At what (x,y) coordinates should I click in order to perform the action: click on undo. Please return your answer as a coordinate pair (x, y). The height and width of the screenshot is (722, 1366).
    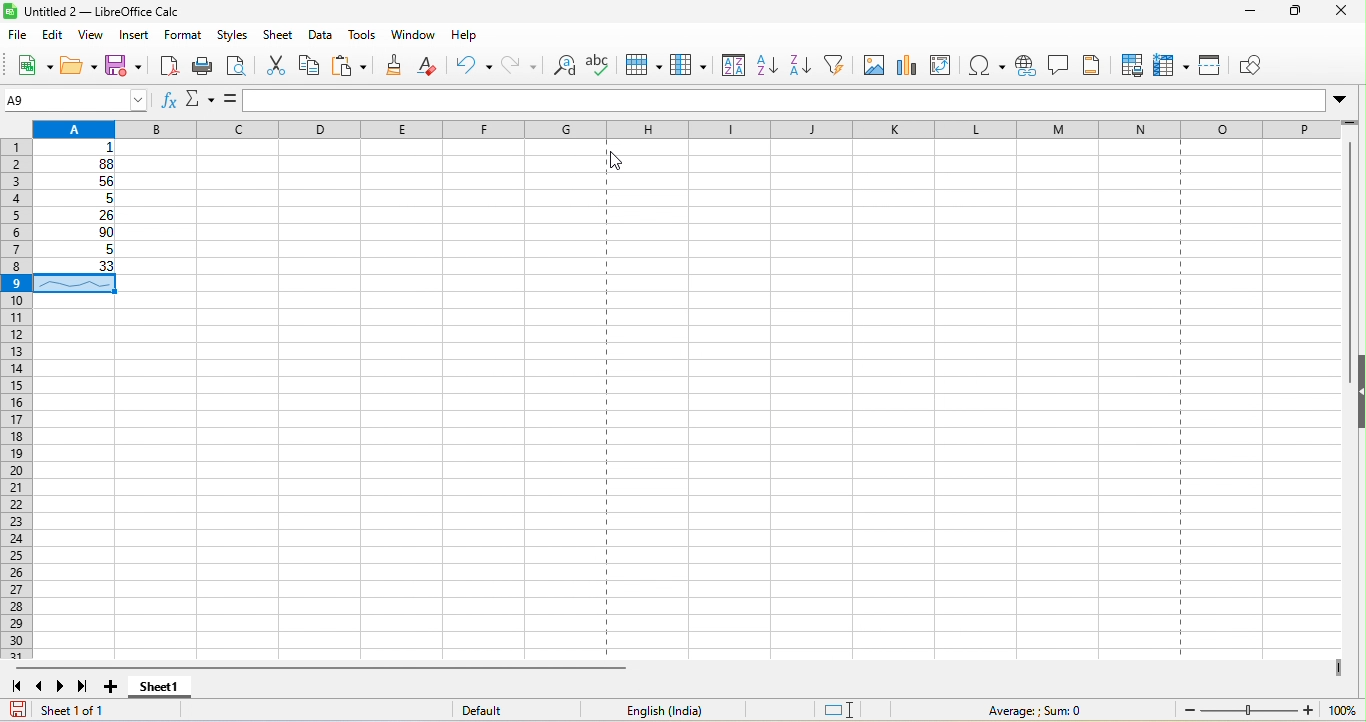
    Looking at the image, I should click on (474, 65).